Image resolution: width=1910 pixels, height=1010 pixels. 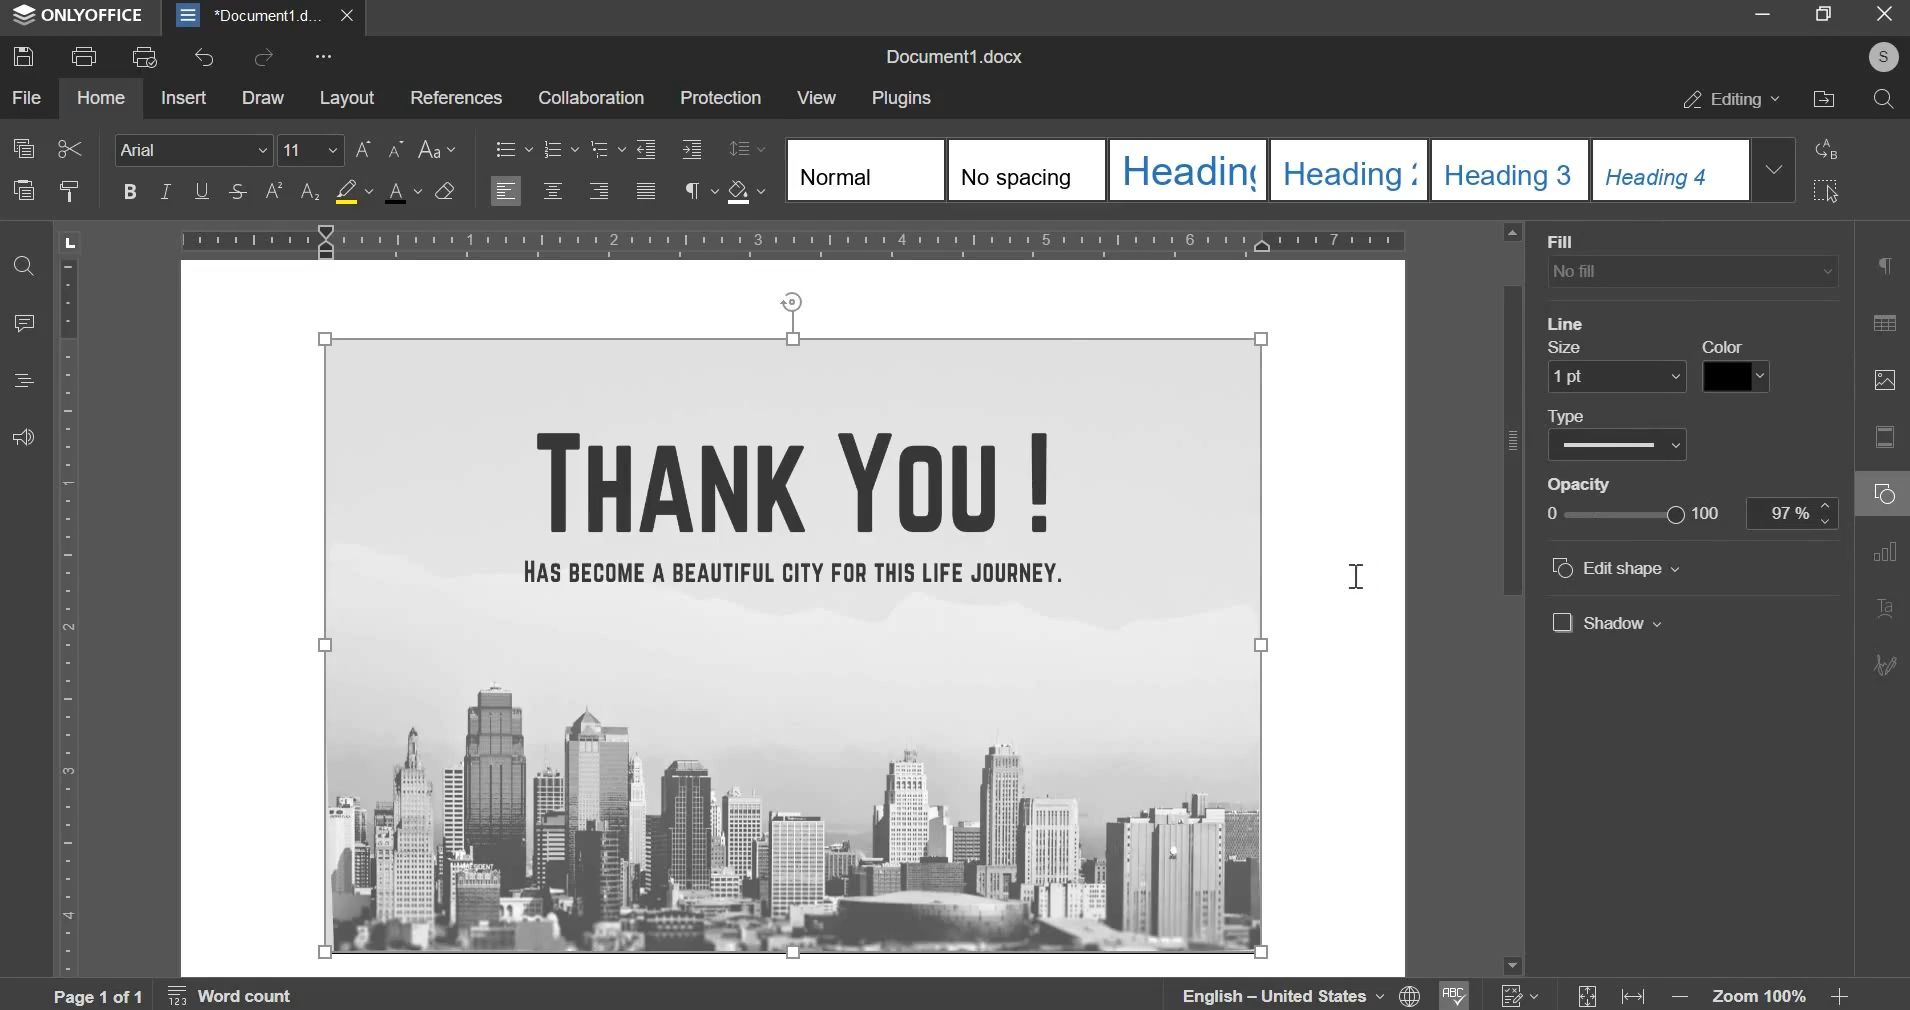 What do you see at coordinates (202, 57) in the screenshot?
I see `undo` at bounding box center [202, 57].